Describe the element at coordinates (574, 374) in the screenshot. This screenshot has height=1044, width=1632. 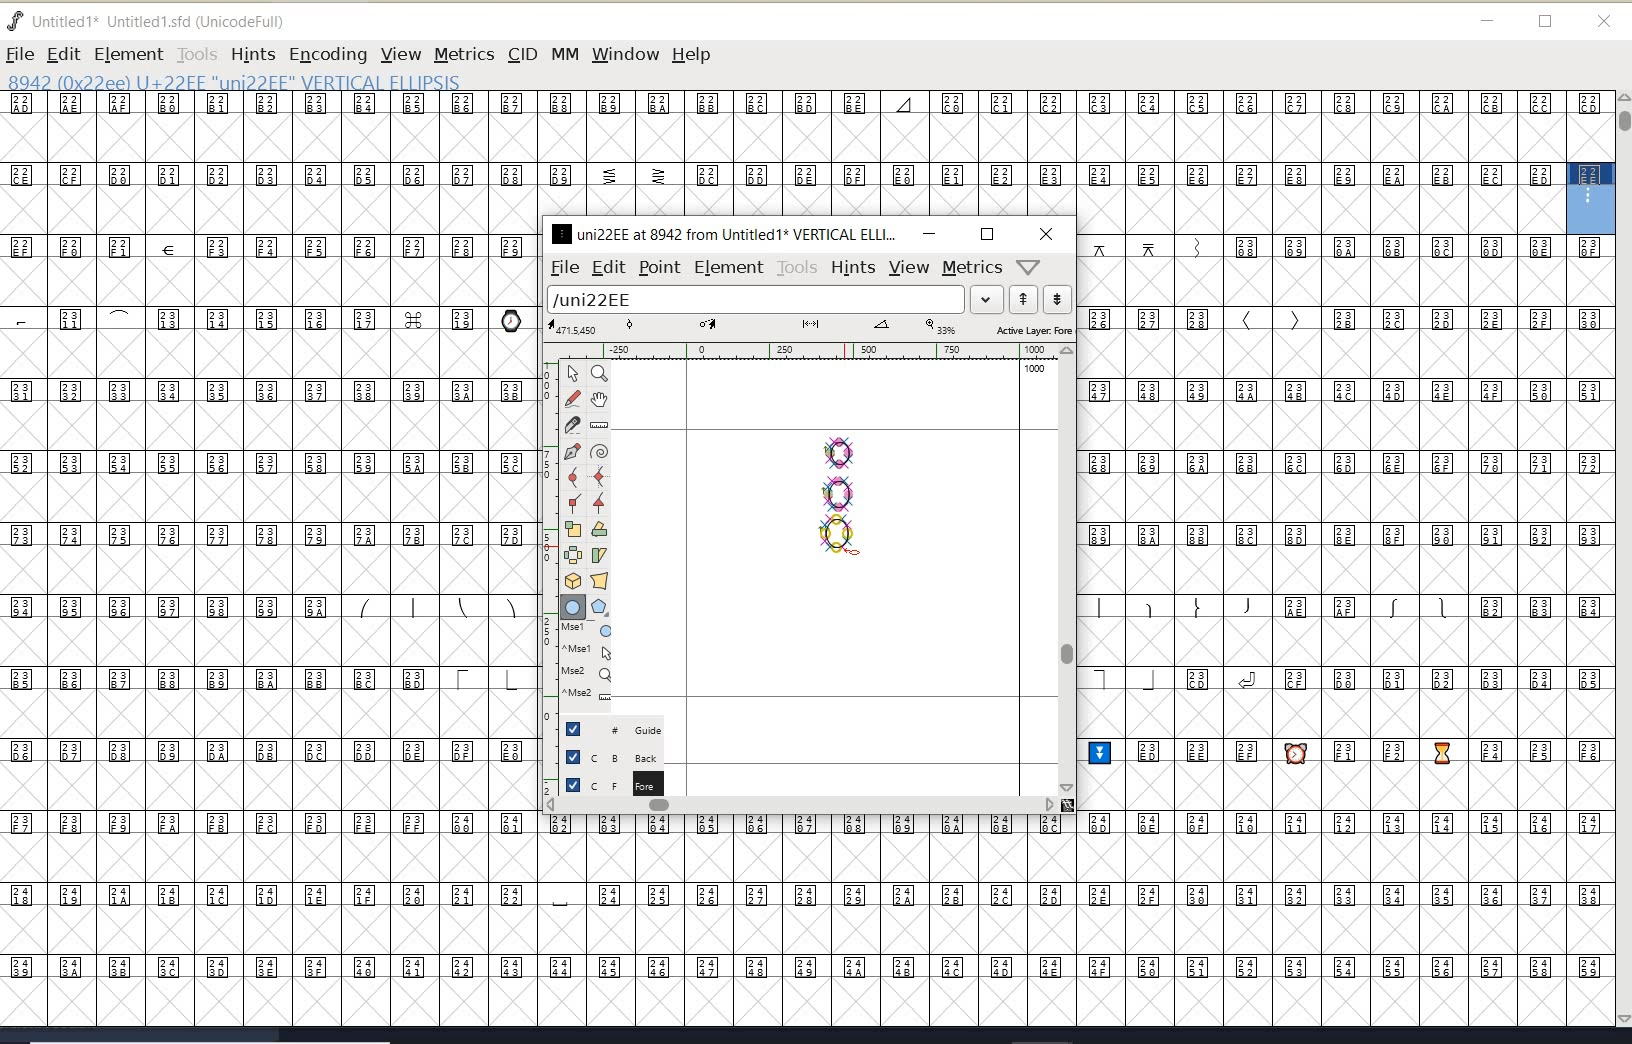
I see `pointer` at that location.